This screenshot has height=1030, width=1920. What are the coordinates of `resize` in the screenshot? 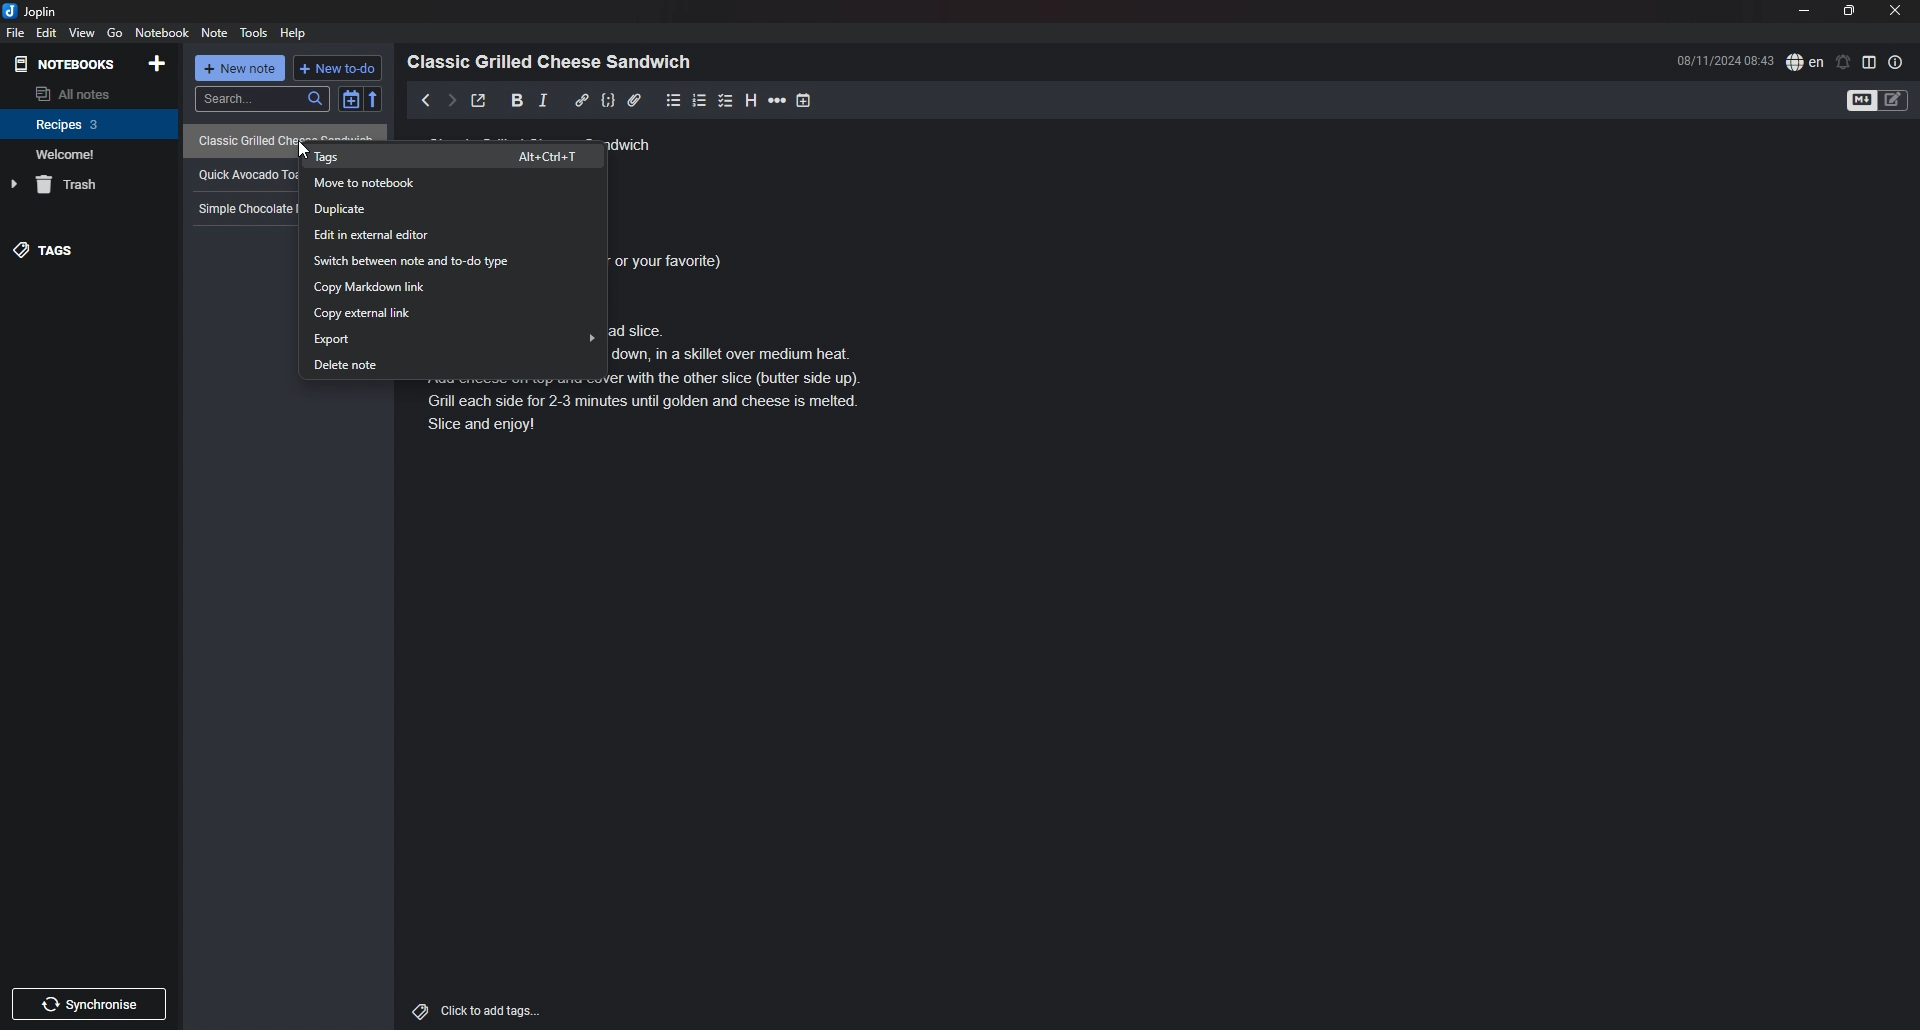 It's located at (1849, 11).